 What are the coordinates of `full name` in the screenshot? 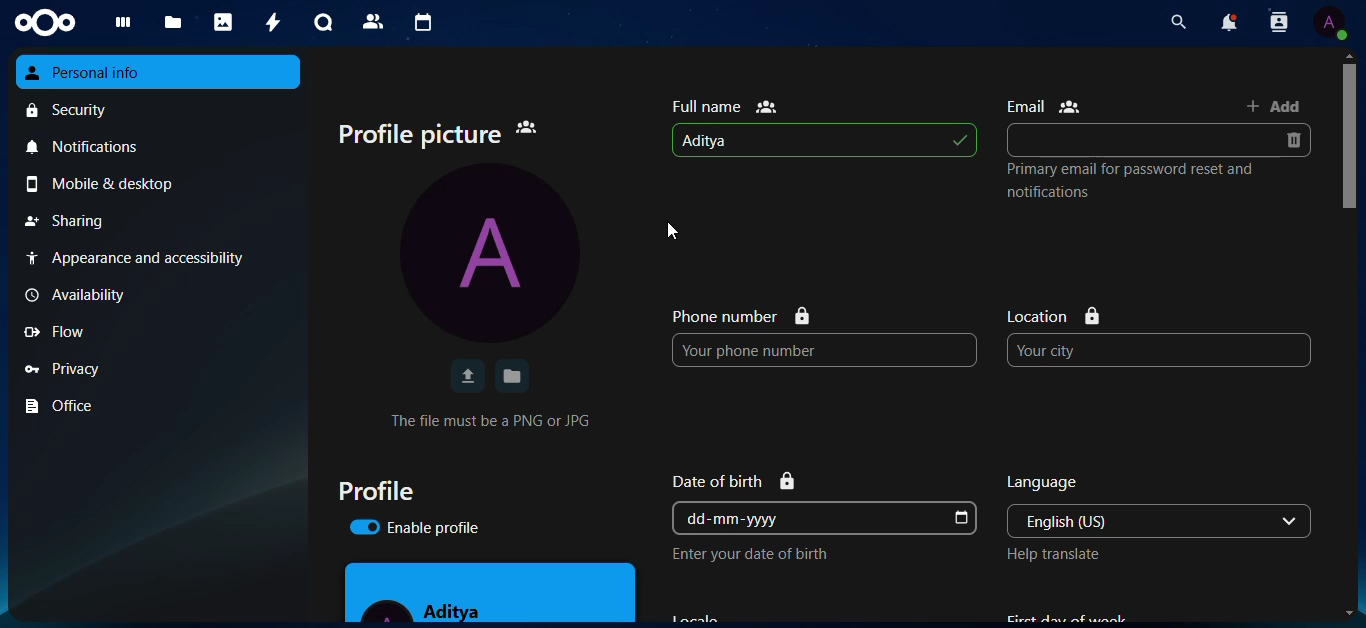 It's located at (724, 106).